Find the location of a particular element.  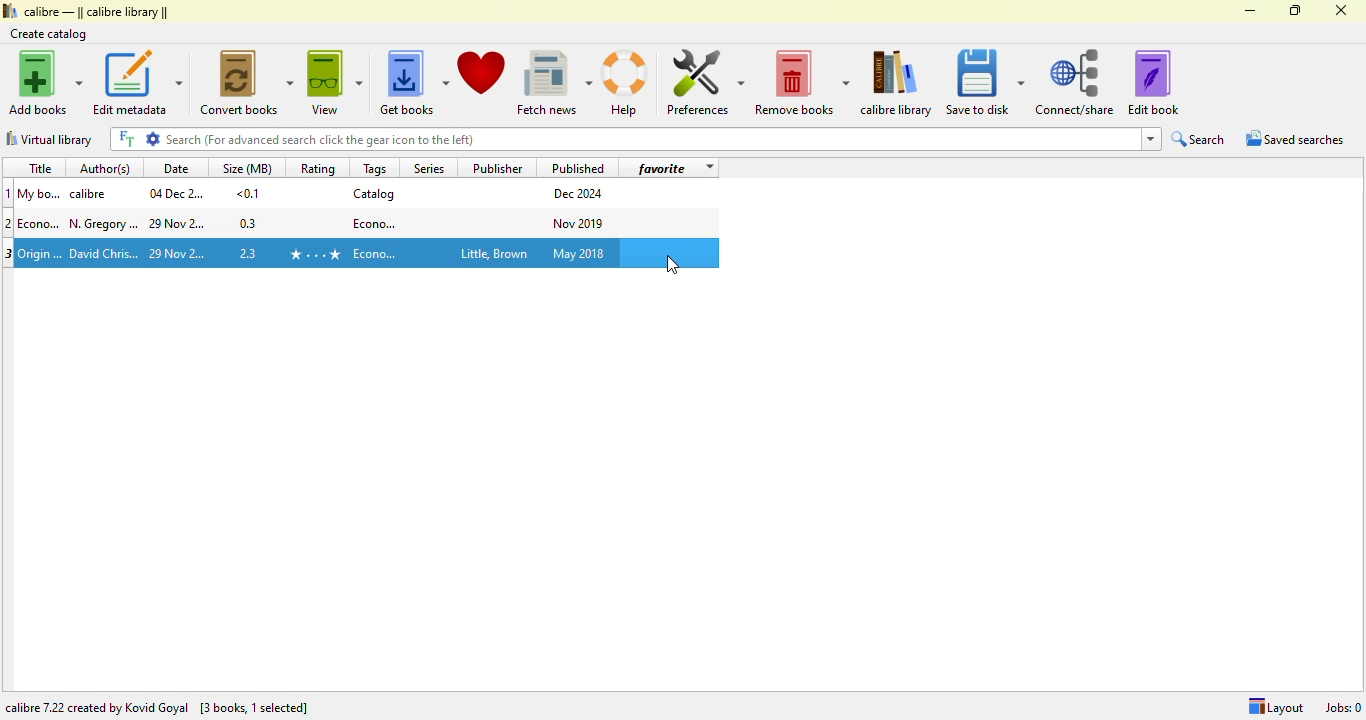

connect/share is located at coordinates (1075, 82).